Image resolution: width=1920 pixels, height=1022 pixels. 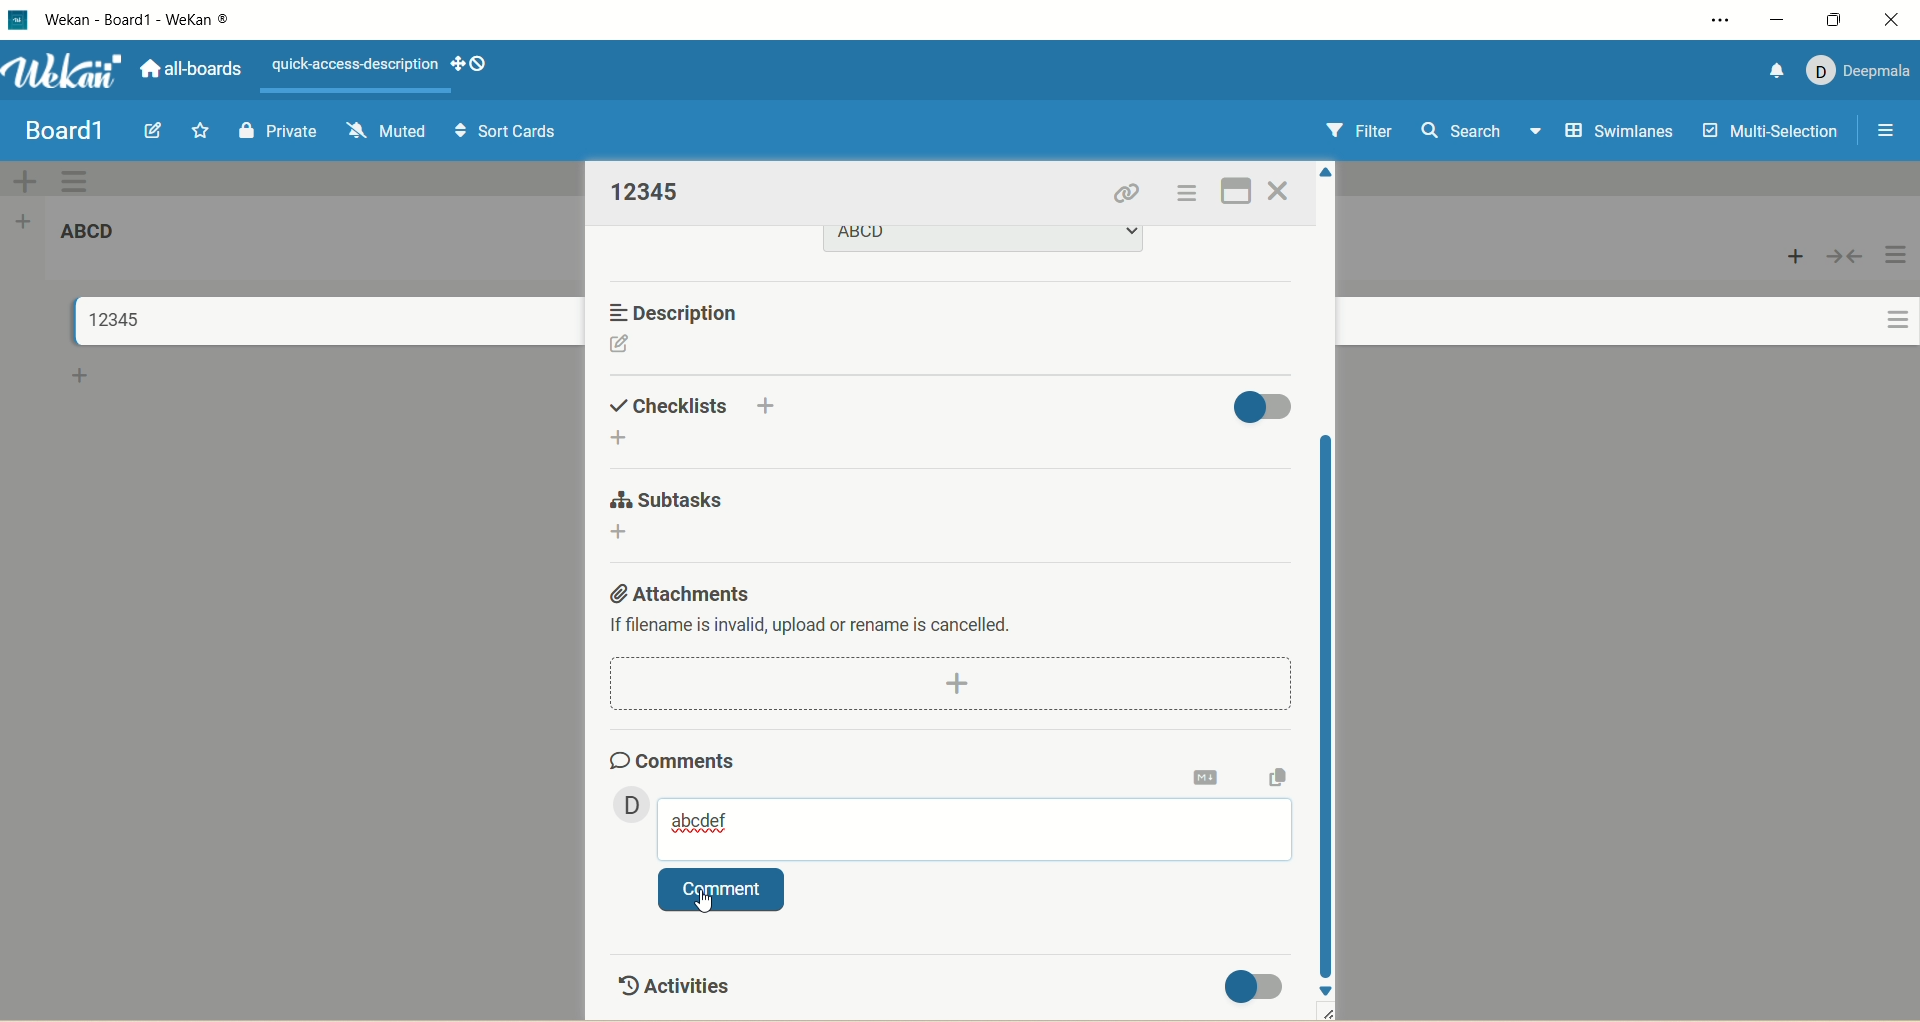 I want to click on logo, so click(x=16, y=21).